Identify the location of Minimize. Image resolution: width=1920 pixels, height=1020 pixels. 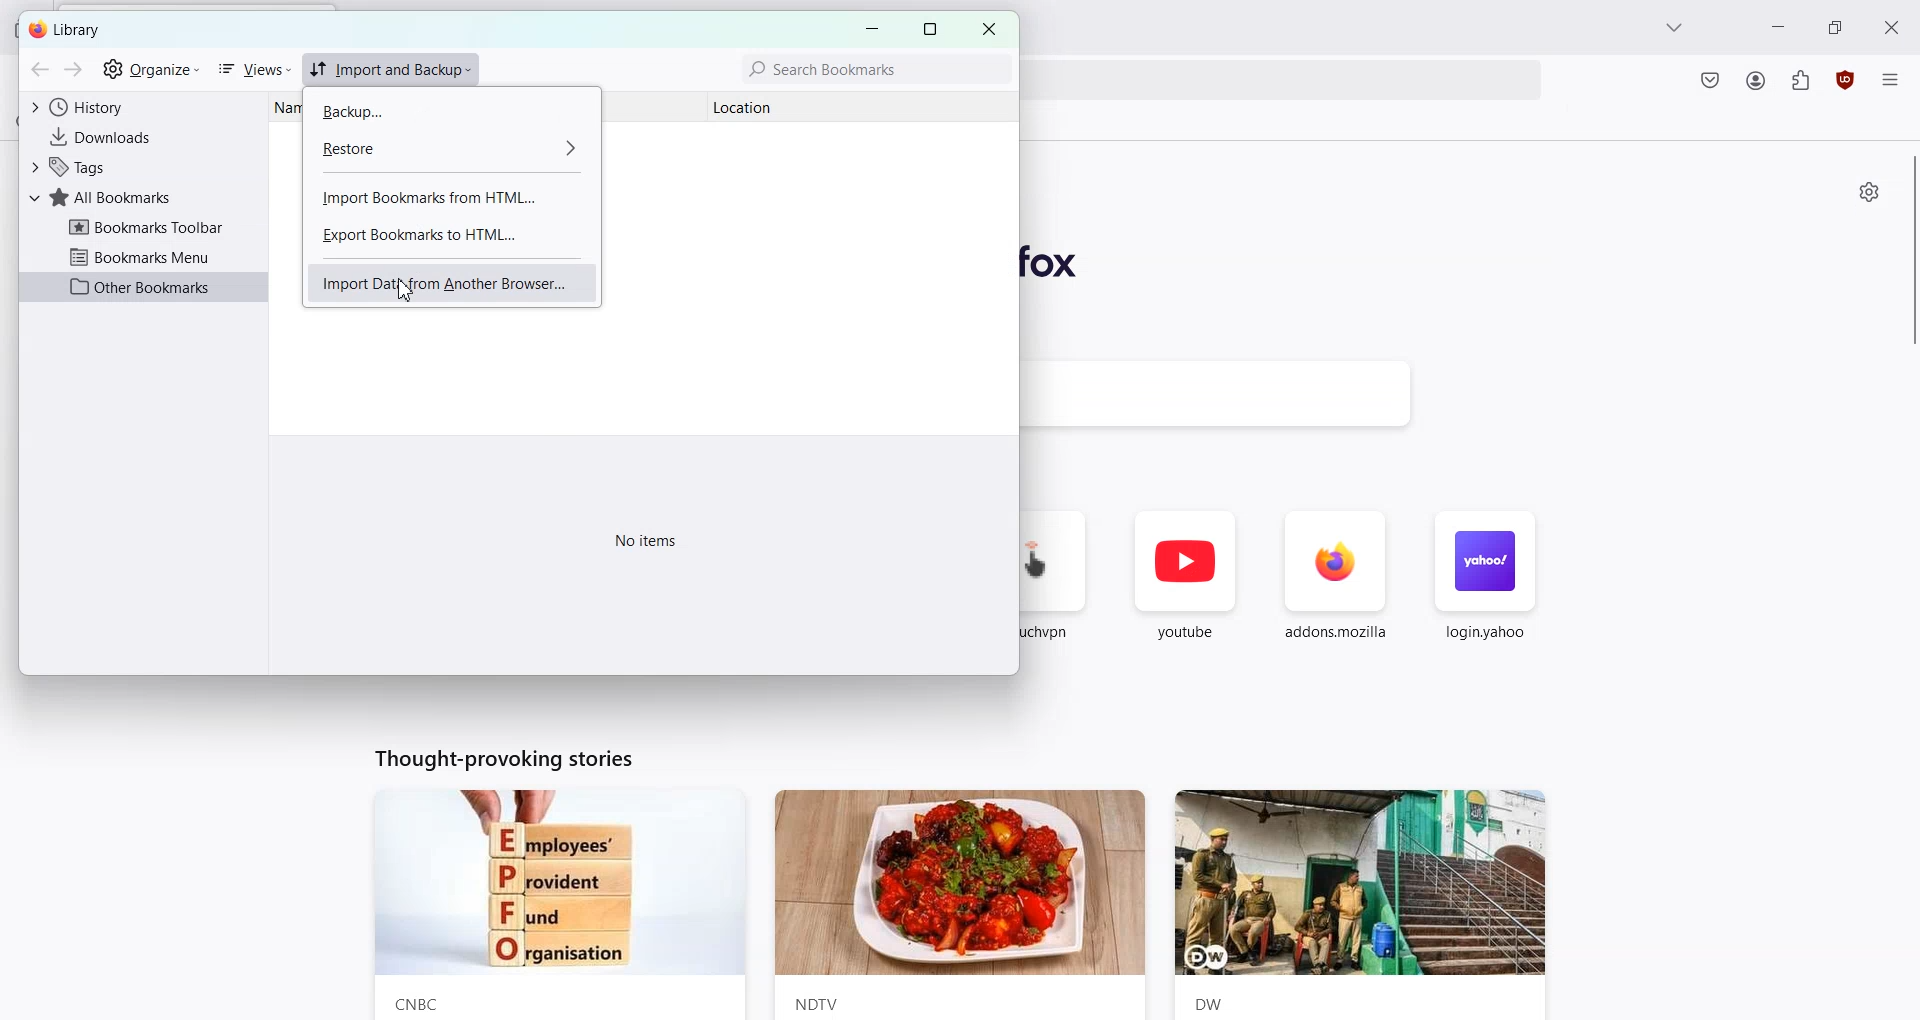
(871, 29).